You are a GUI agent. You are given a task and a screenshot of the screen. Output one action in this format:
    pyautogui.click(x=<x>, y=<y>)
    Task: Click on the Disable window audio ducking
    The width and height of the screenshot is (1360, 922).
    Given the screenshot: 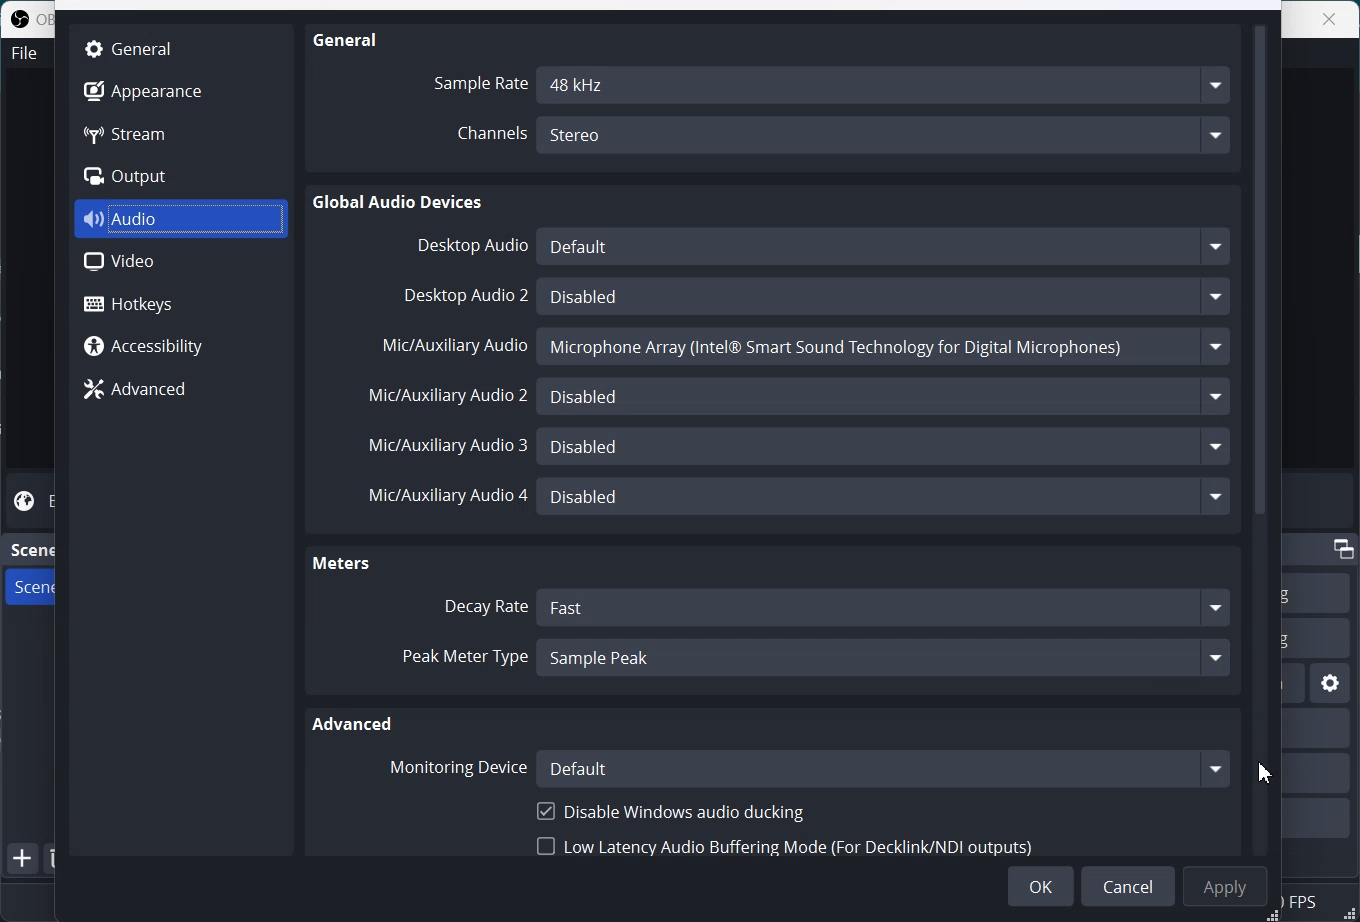 What is the action you would take?
    pyautogui.click(x=669, y=810)
    